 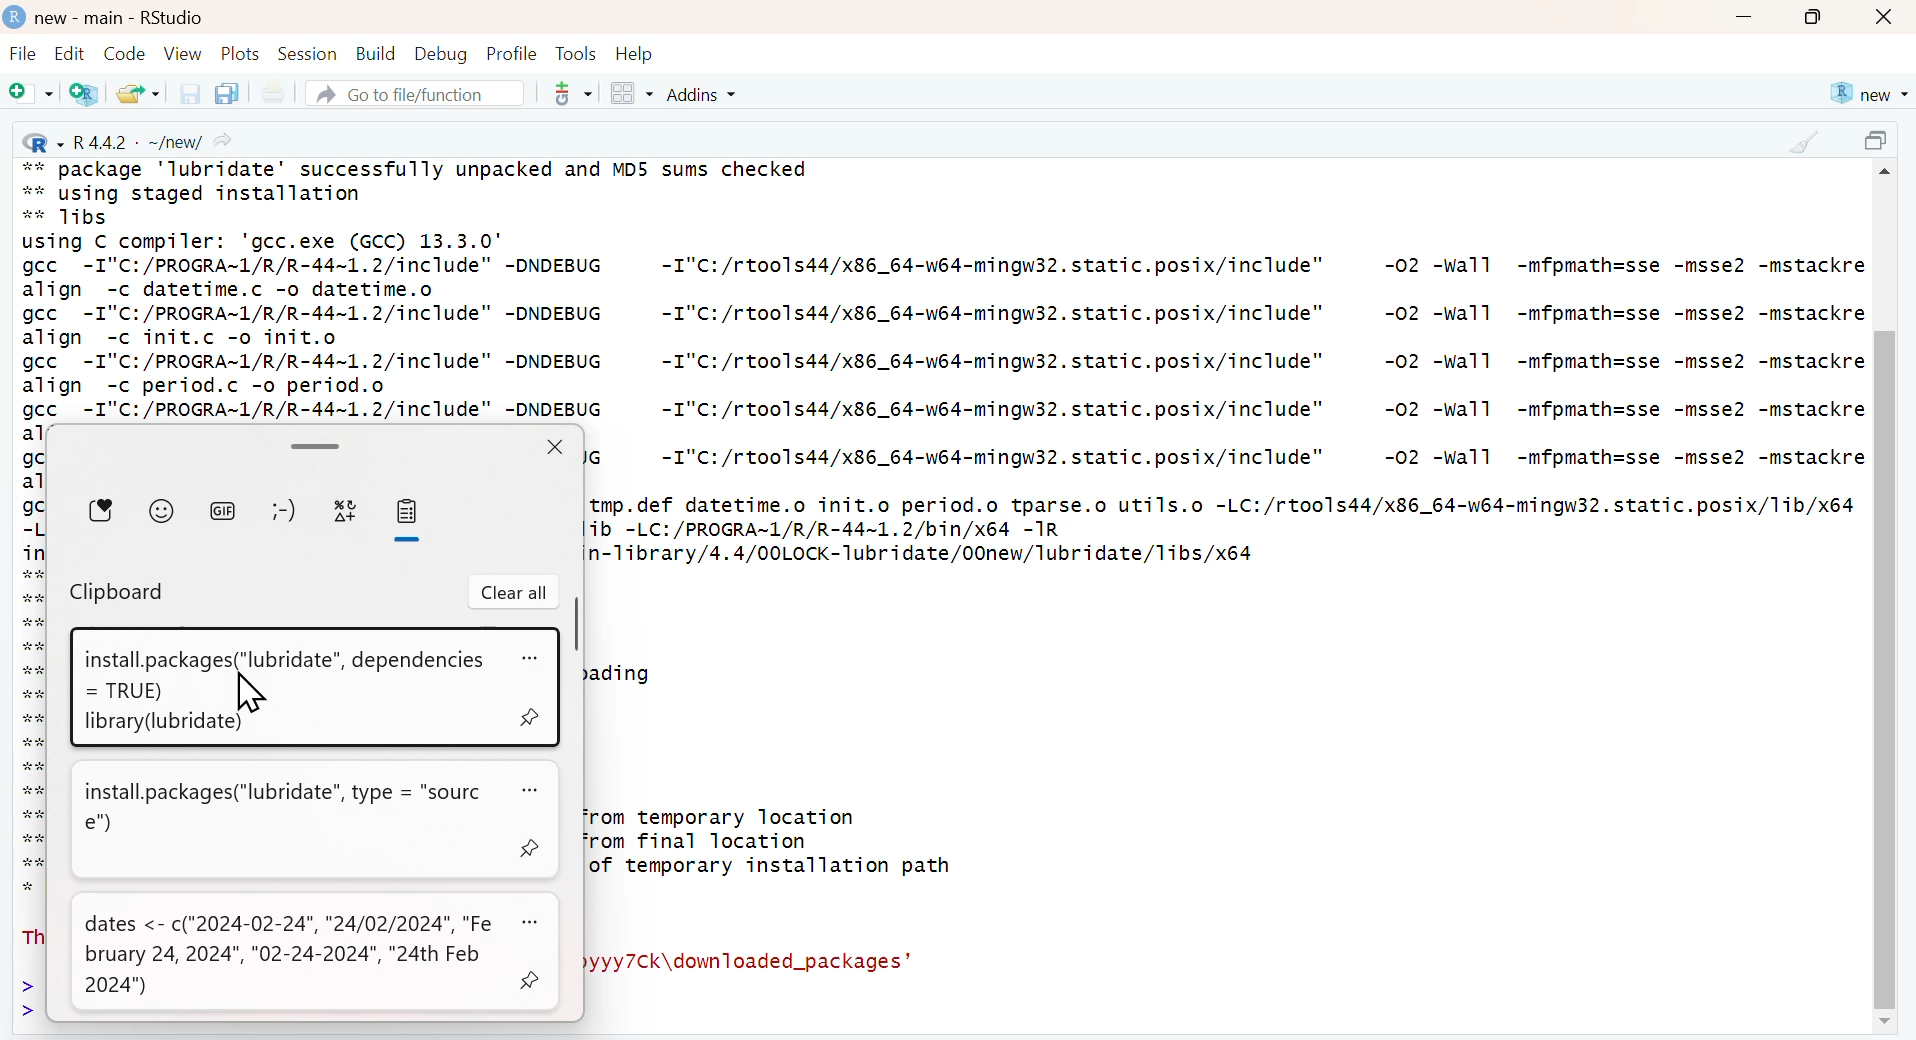 What do you see at coordinates (119, 594) in the screenshot?
I see `Clipboard` at bounding box center [119, 594].